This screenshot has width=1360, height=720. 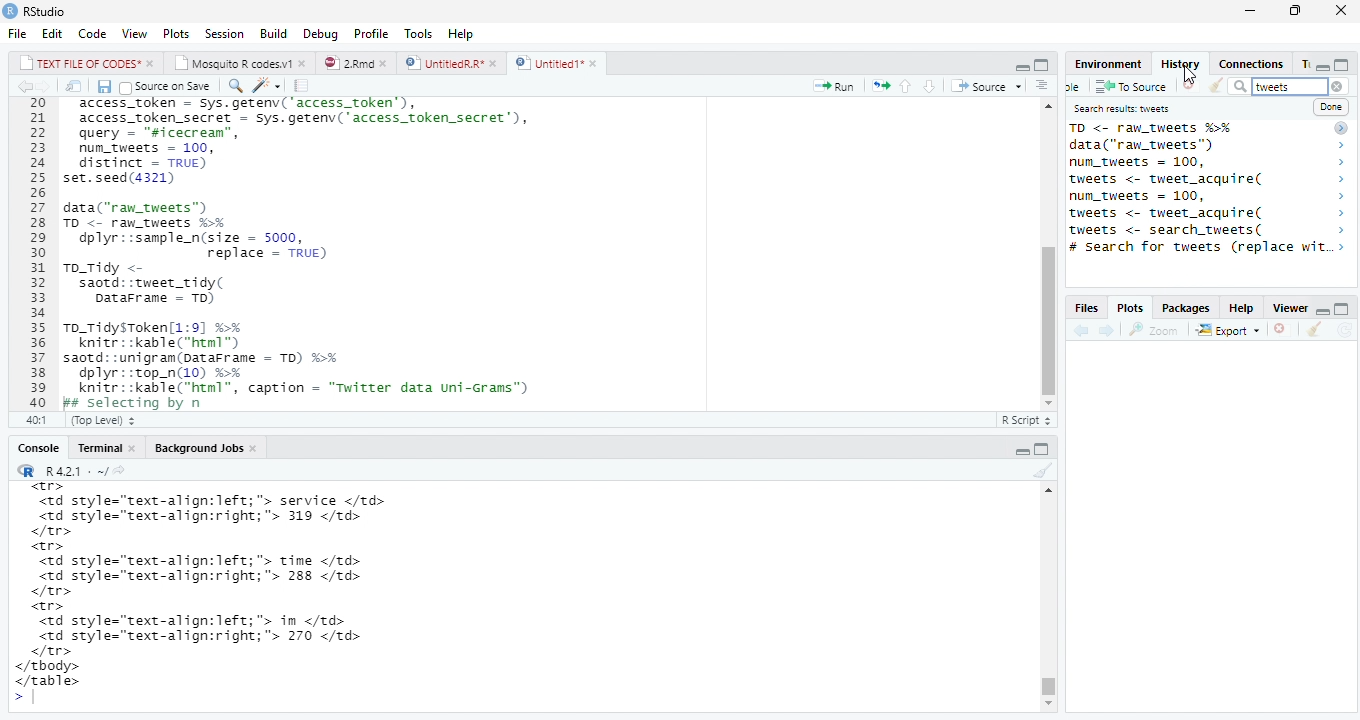 I want to click on R Script , so click(x=1024, y=420).